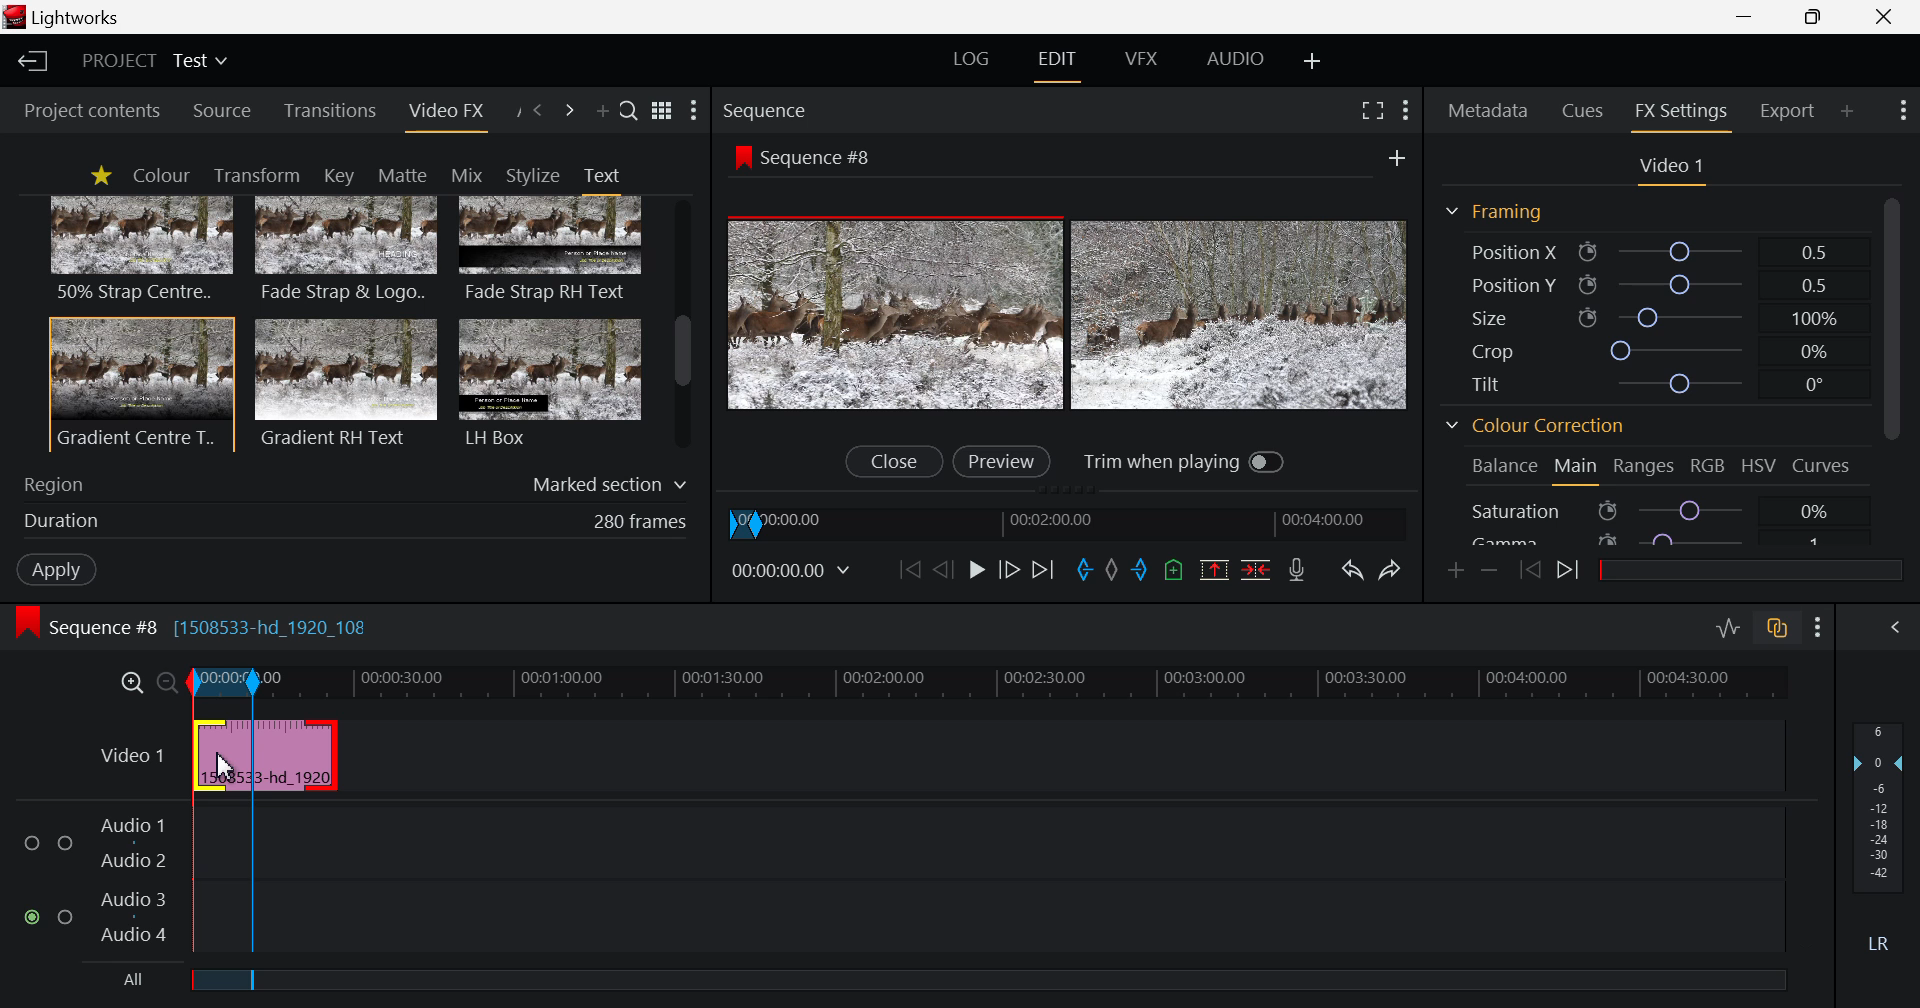 This screenshot has width=1920, height=1008. I want to click on Mark Cue, so click(1175, 571).